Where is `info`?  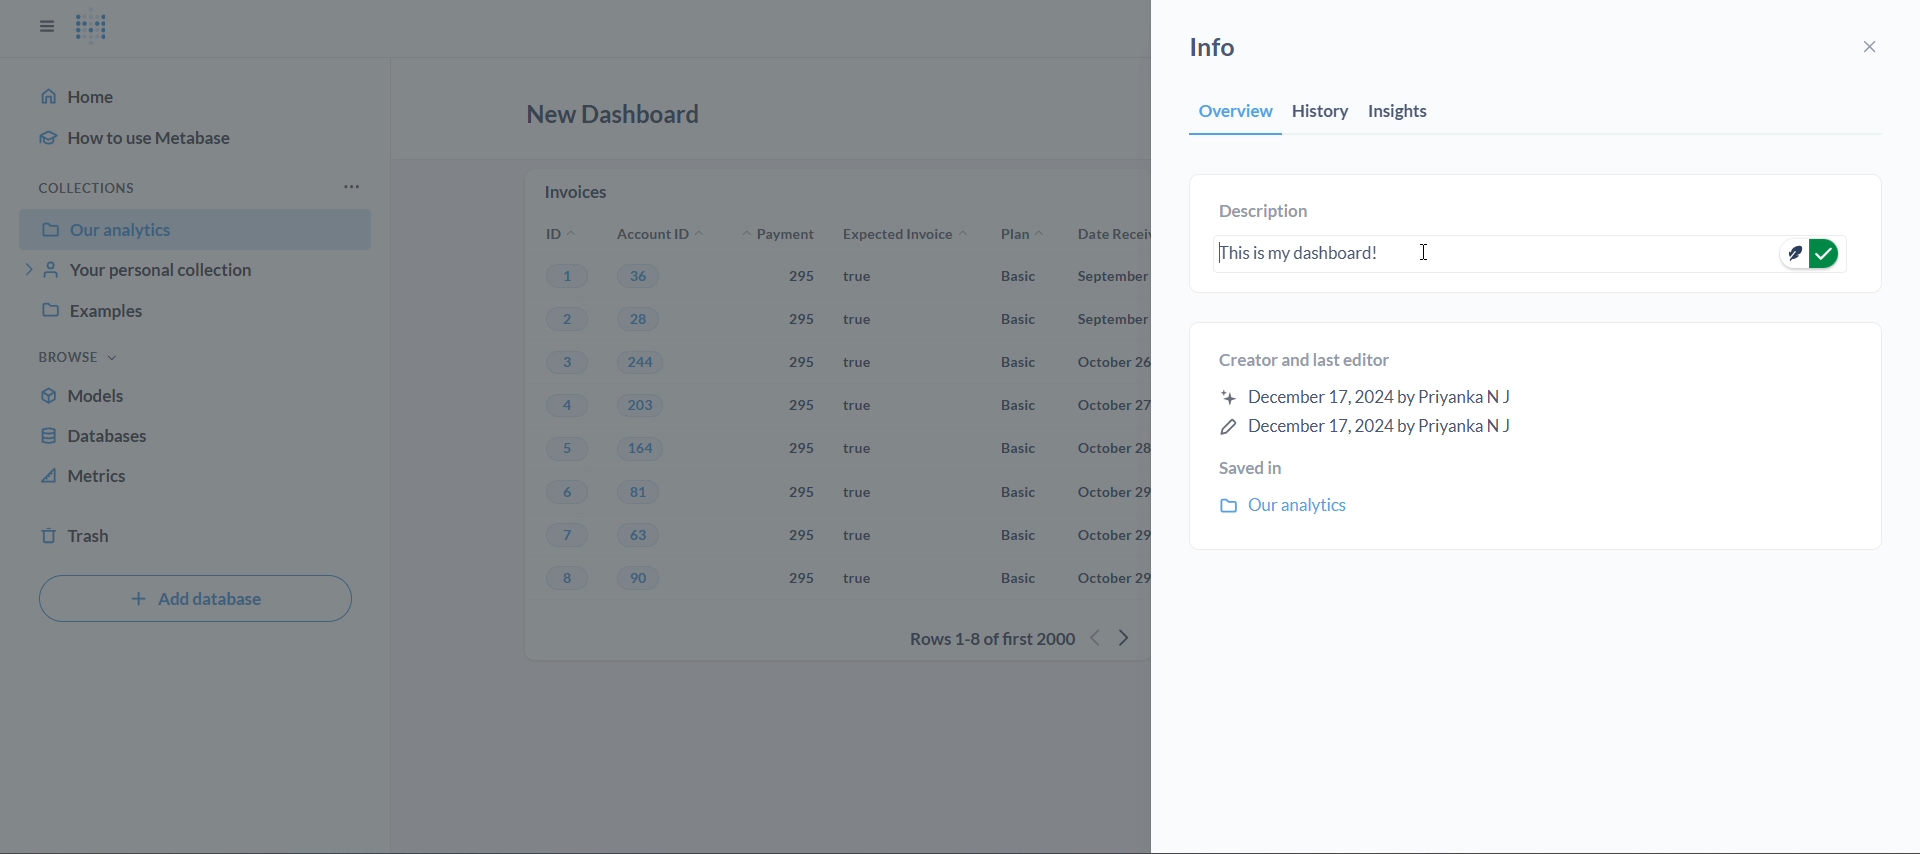 info is located at coordinates (1231, 45).